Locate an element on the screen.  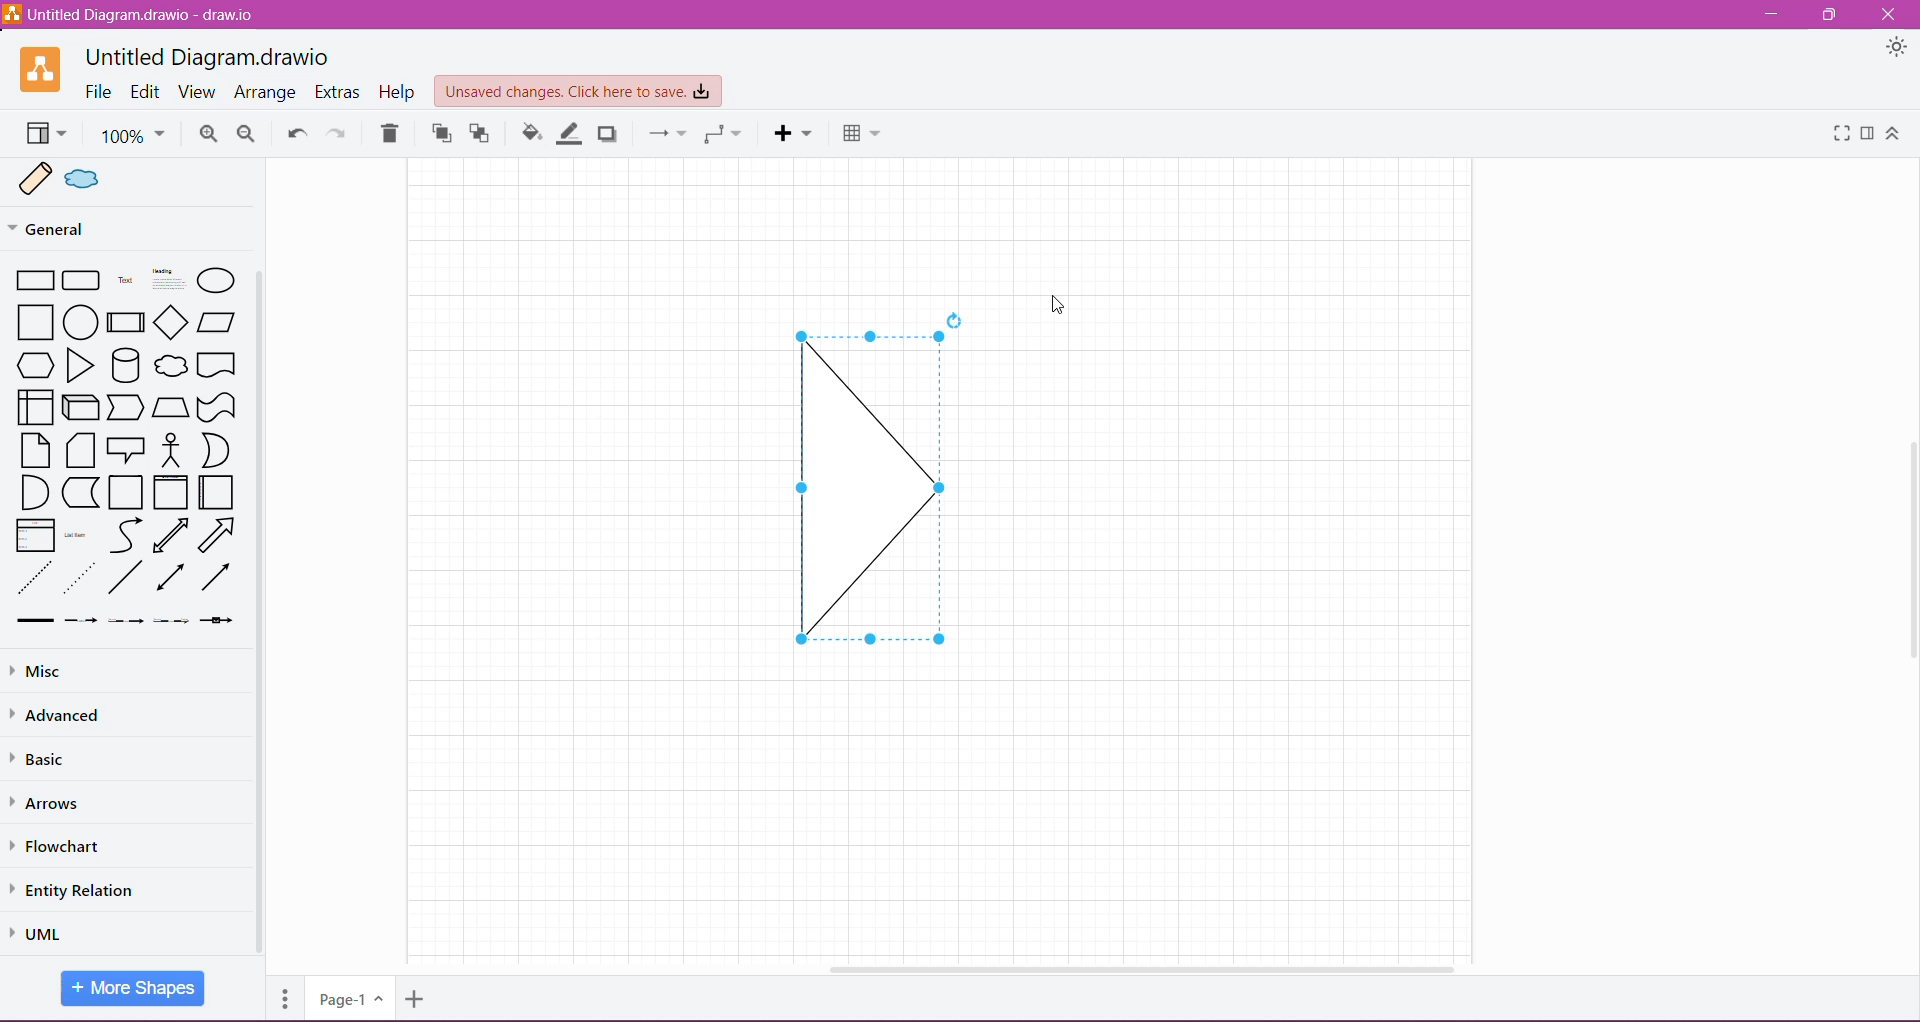
Horizontal Scroll Bar is located at coordinates (1131, 964).